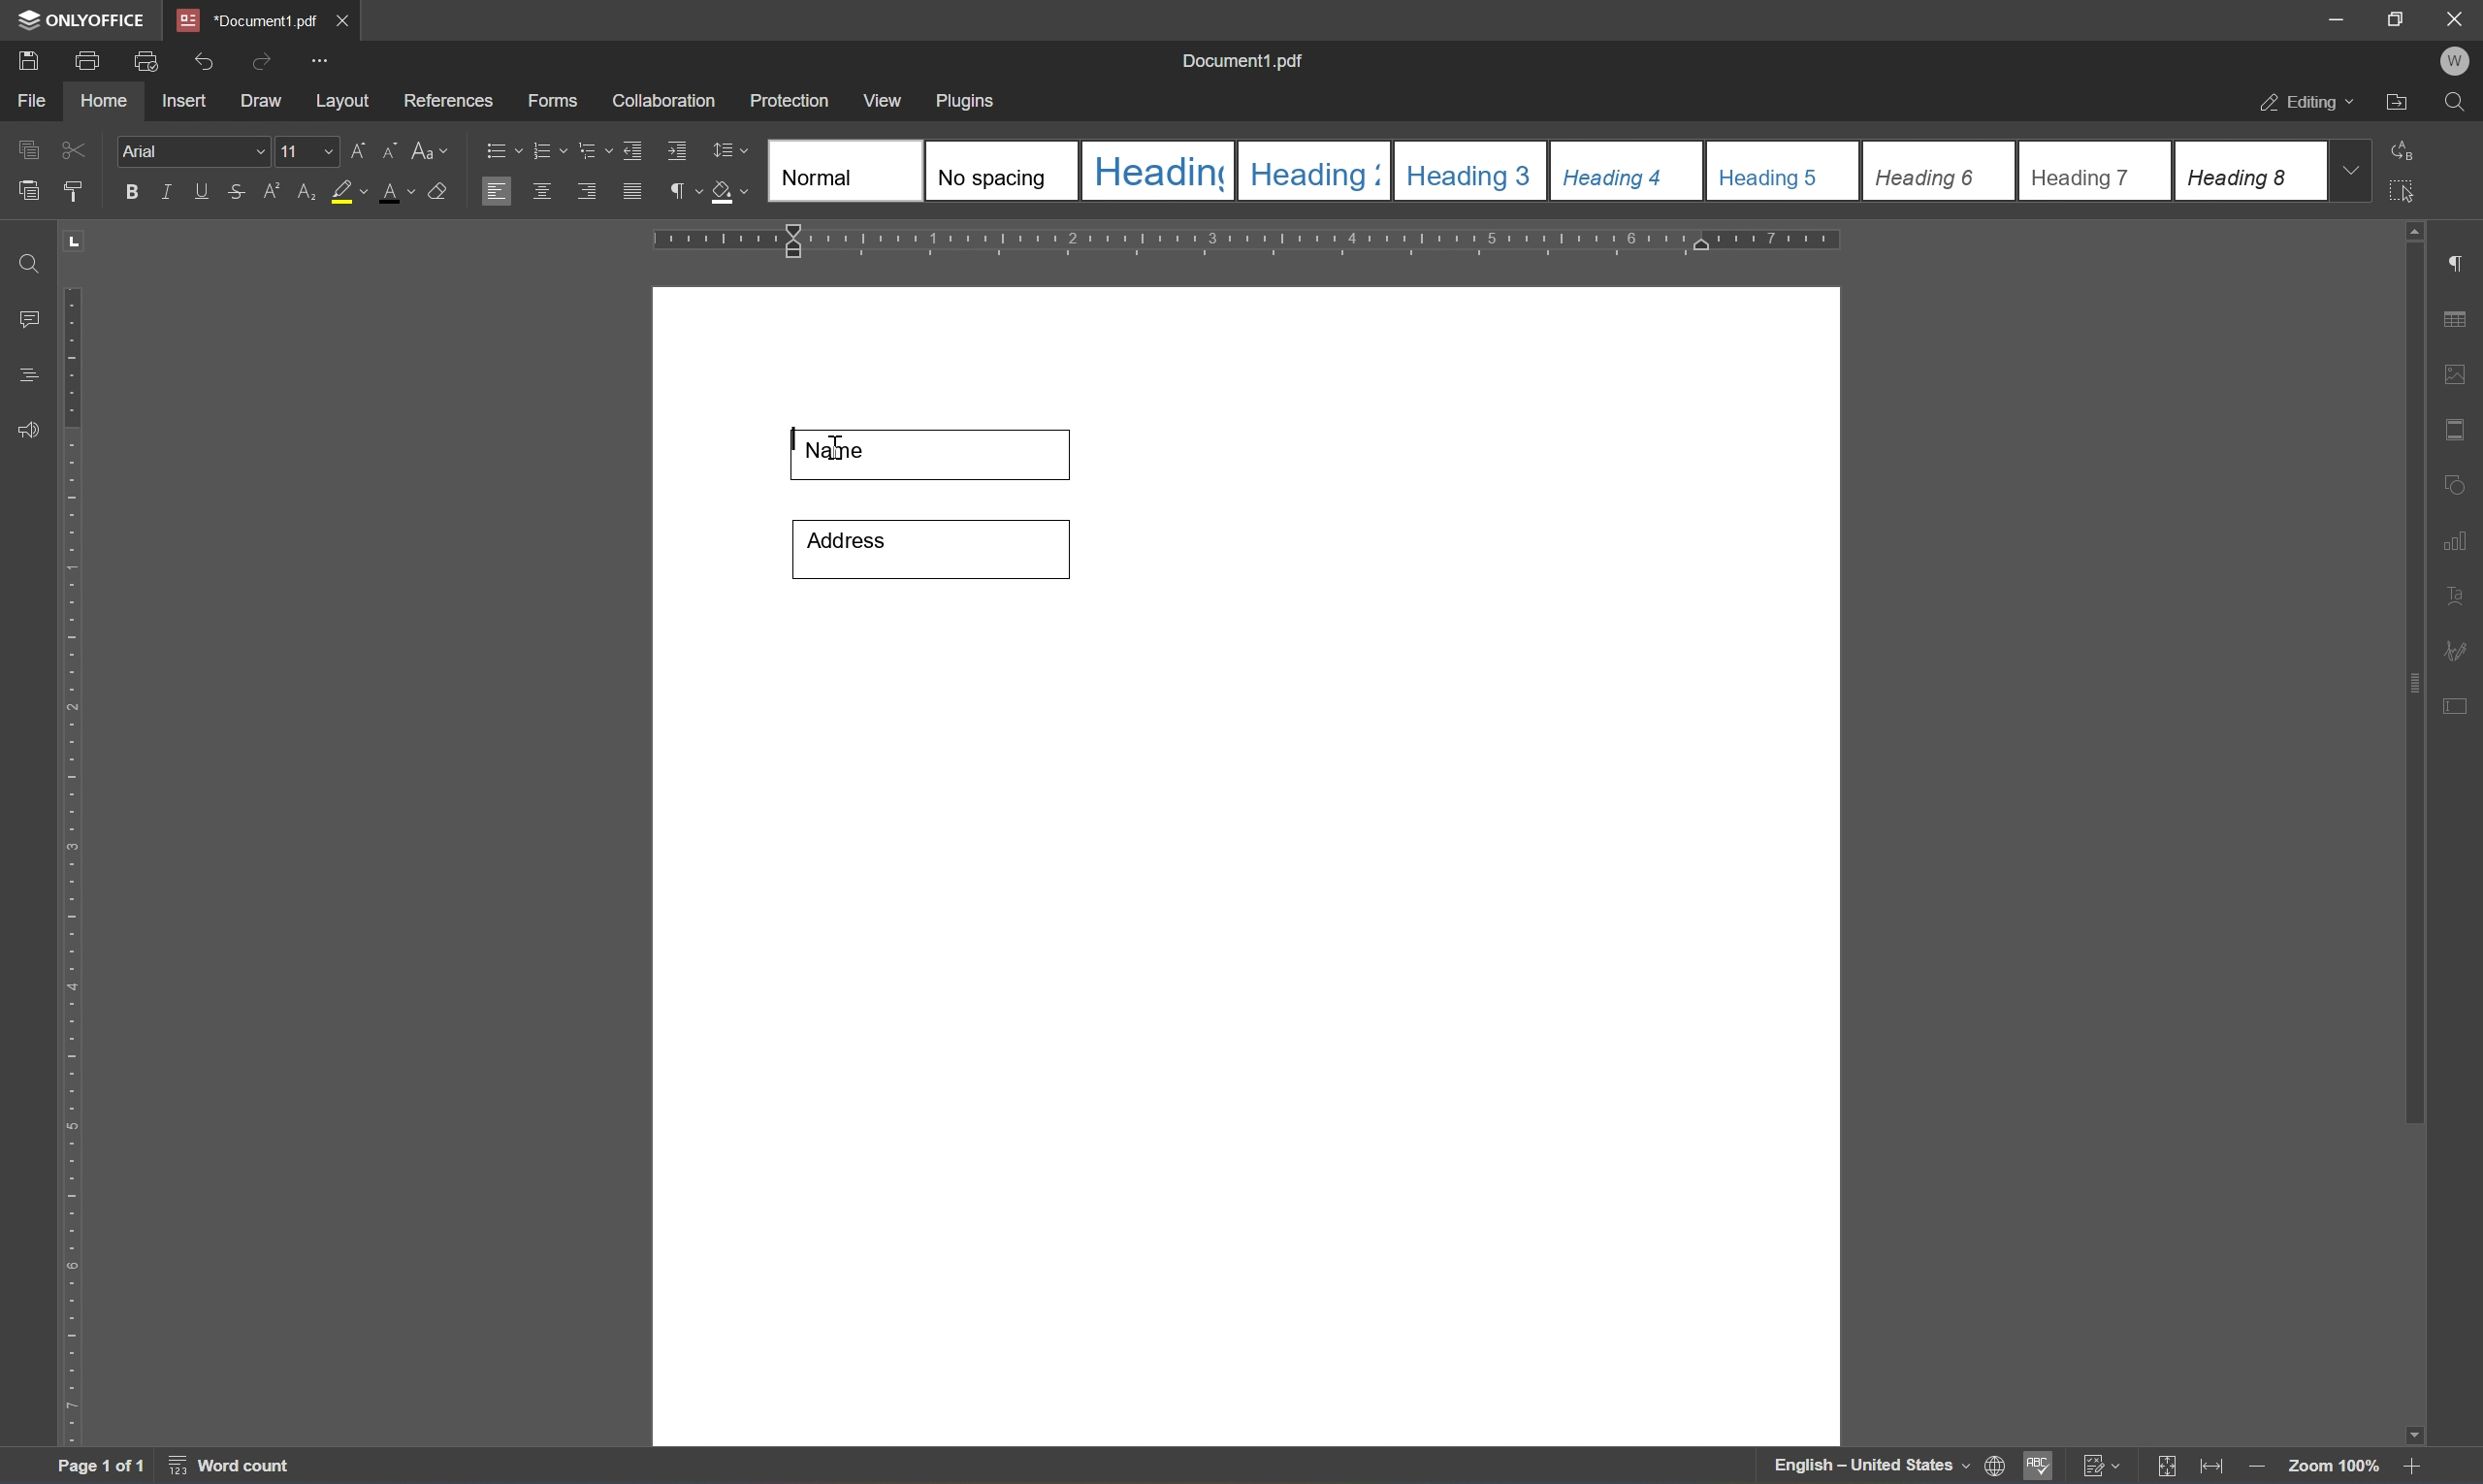 Image resolution: width=2483 pixels, height=1484 pixels. What do you see at coordinates (2415, 197) in the screenshot?
I see `select all` at bounding box center [2415, 197].